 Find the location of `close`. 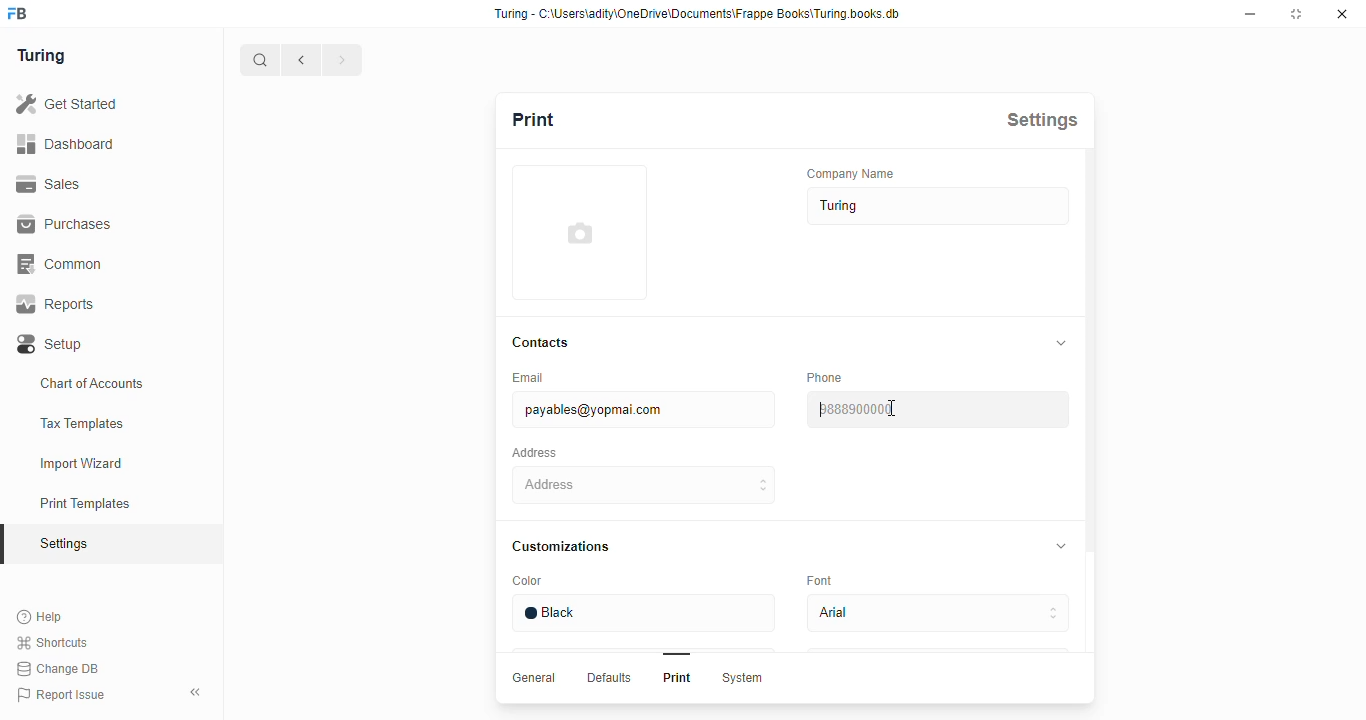

close is located at coordinates (1345, 16).